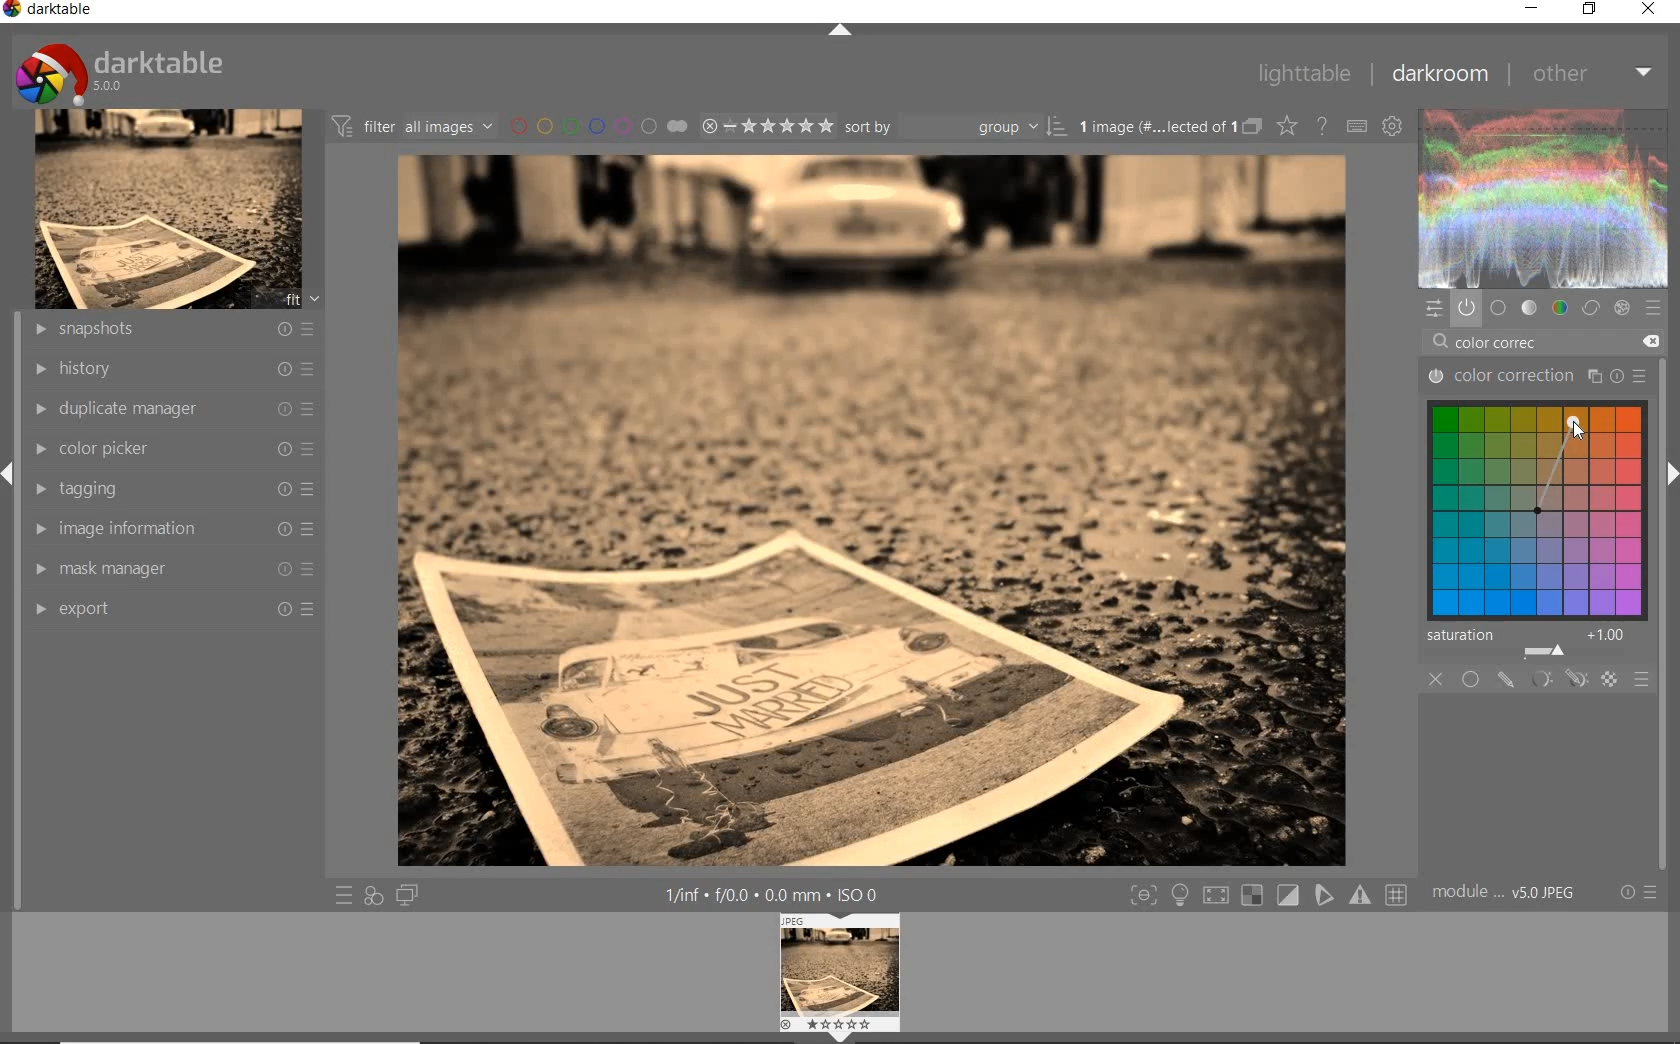 The width and height of the screenshot is (1680, 1044). What do you see at coordinates (406, 895) in the screenshot?
I see `display a second darkroom image window` at bounding box center [406, 895].